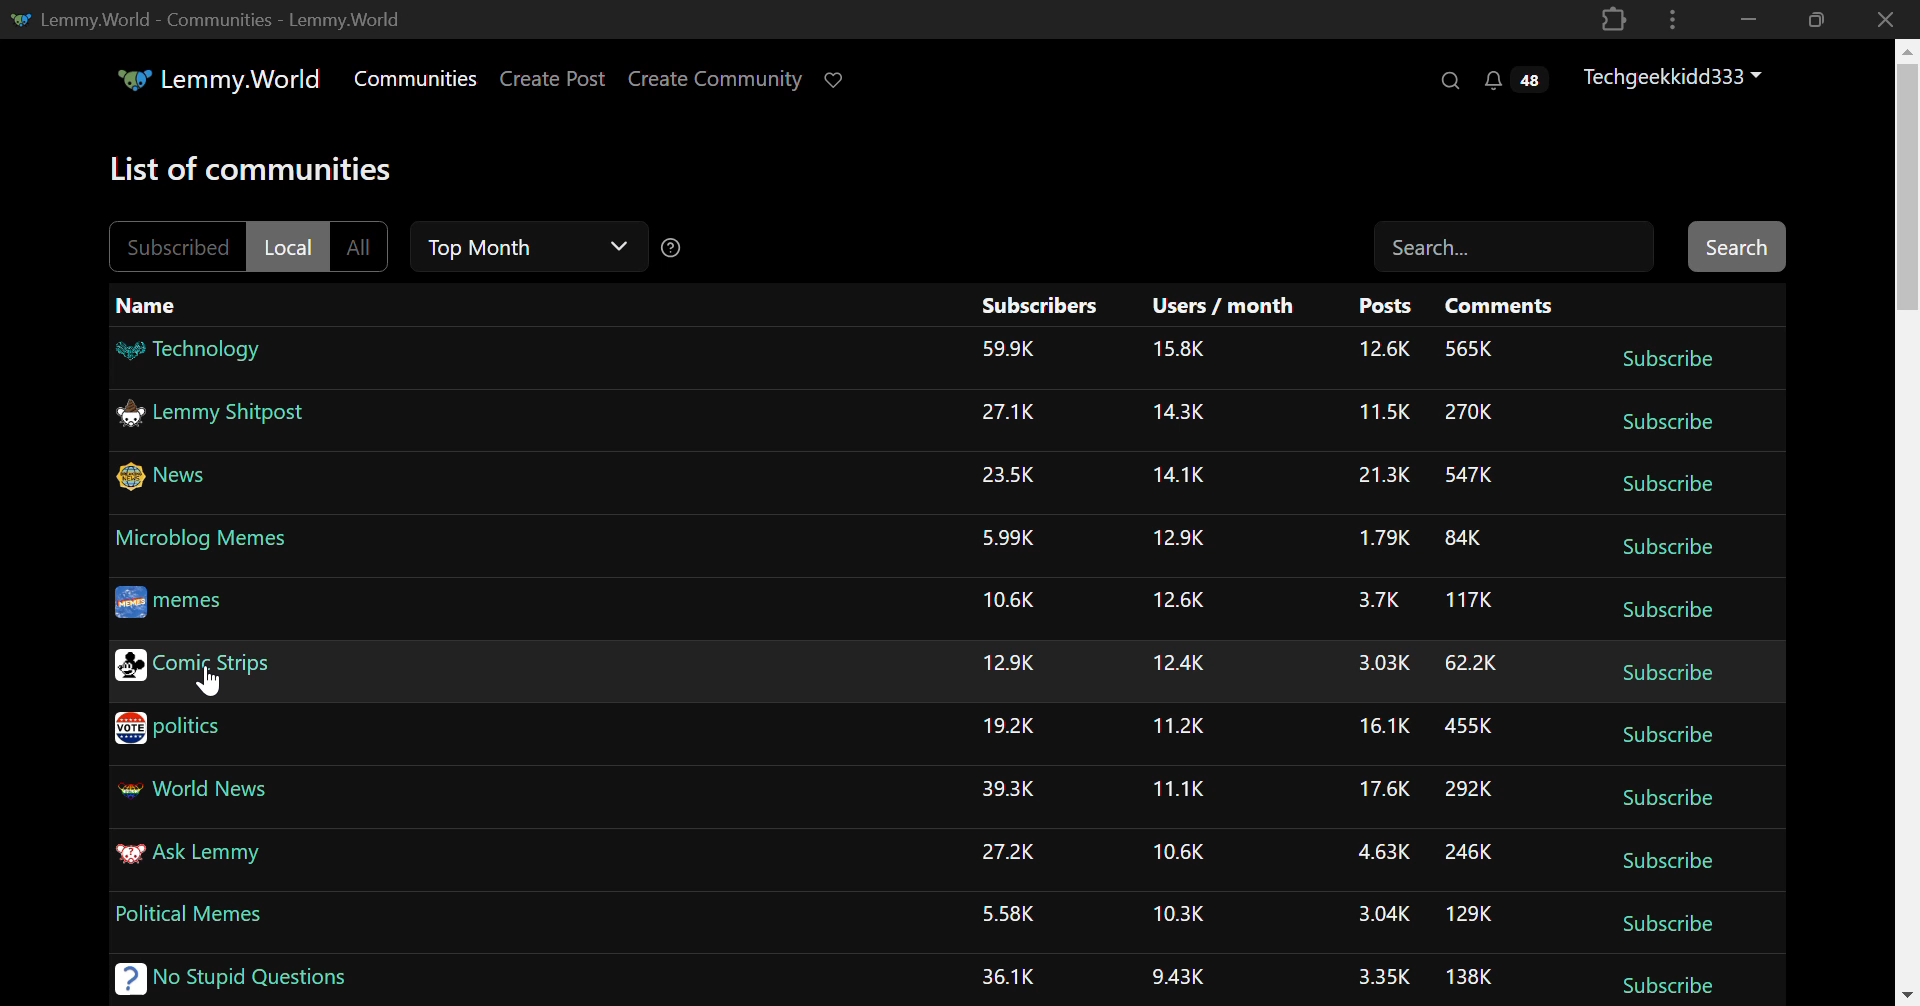 The height and width of the screenshot is (1006, 1920). I want to click on 62.2K, so click(1474, 663).